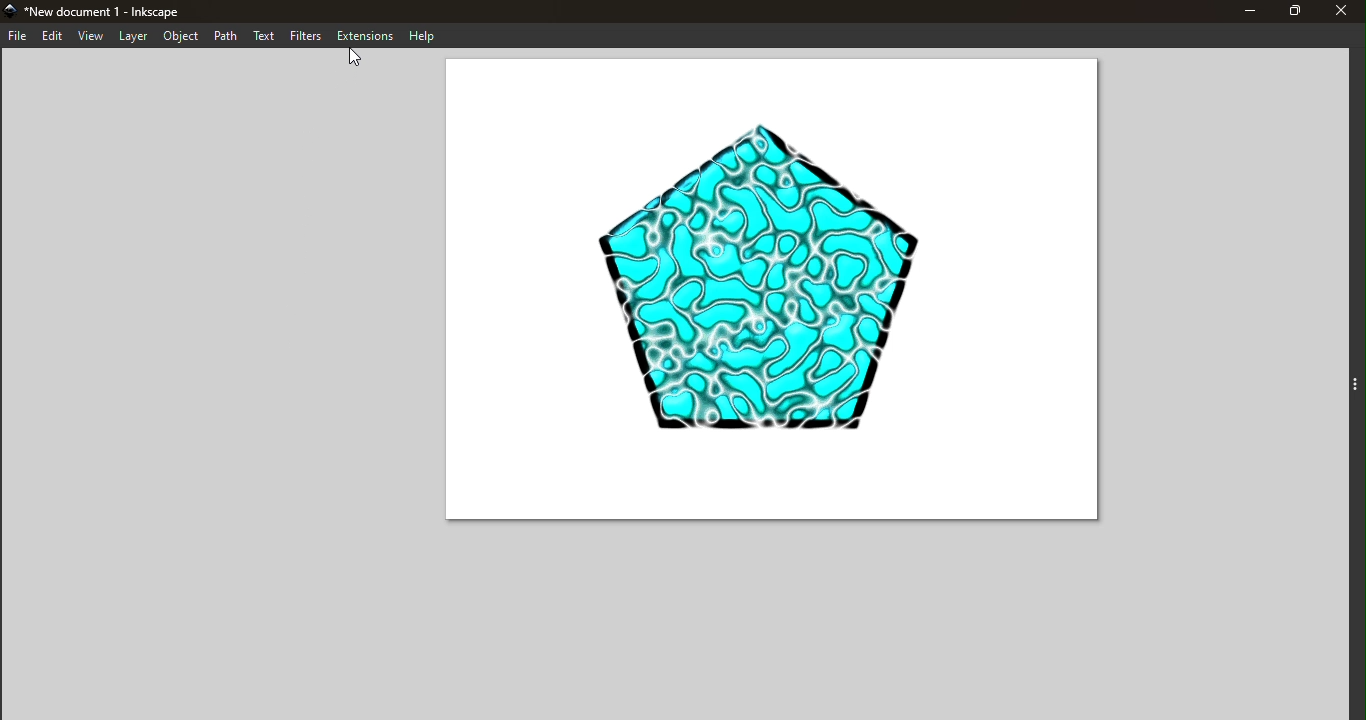 The image size is (1366, 720). Describe the element at coordinates (1245, 12) in the screenshot. I see `Minimize` at that location.